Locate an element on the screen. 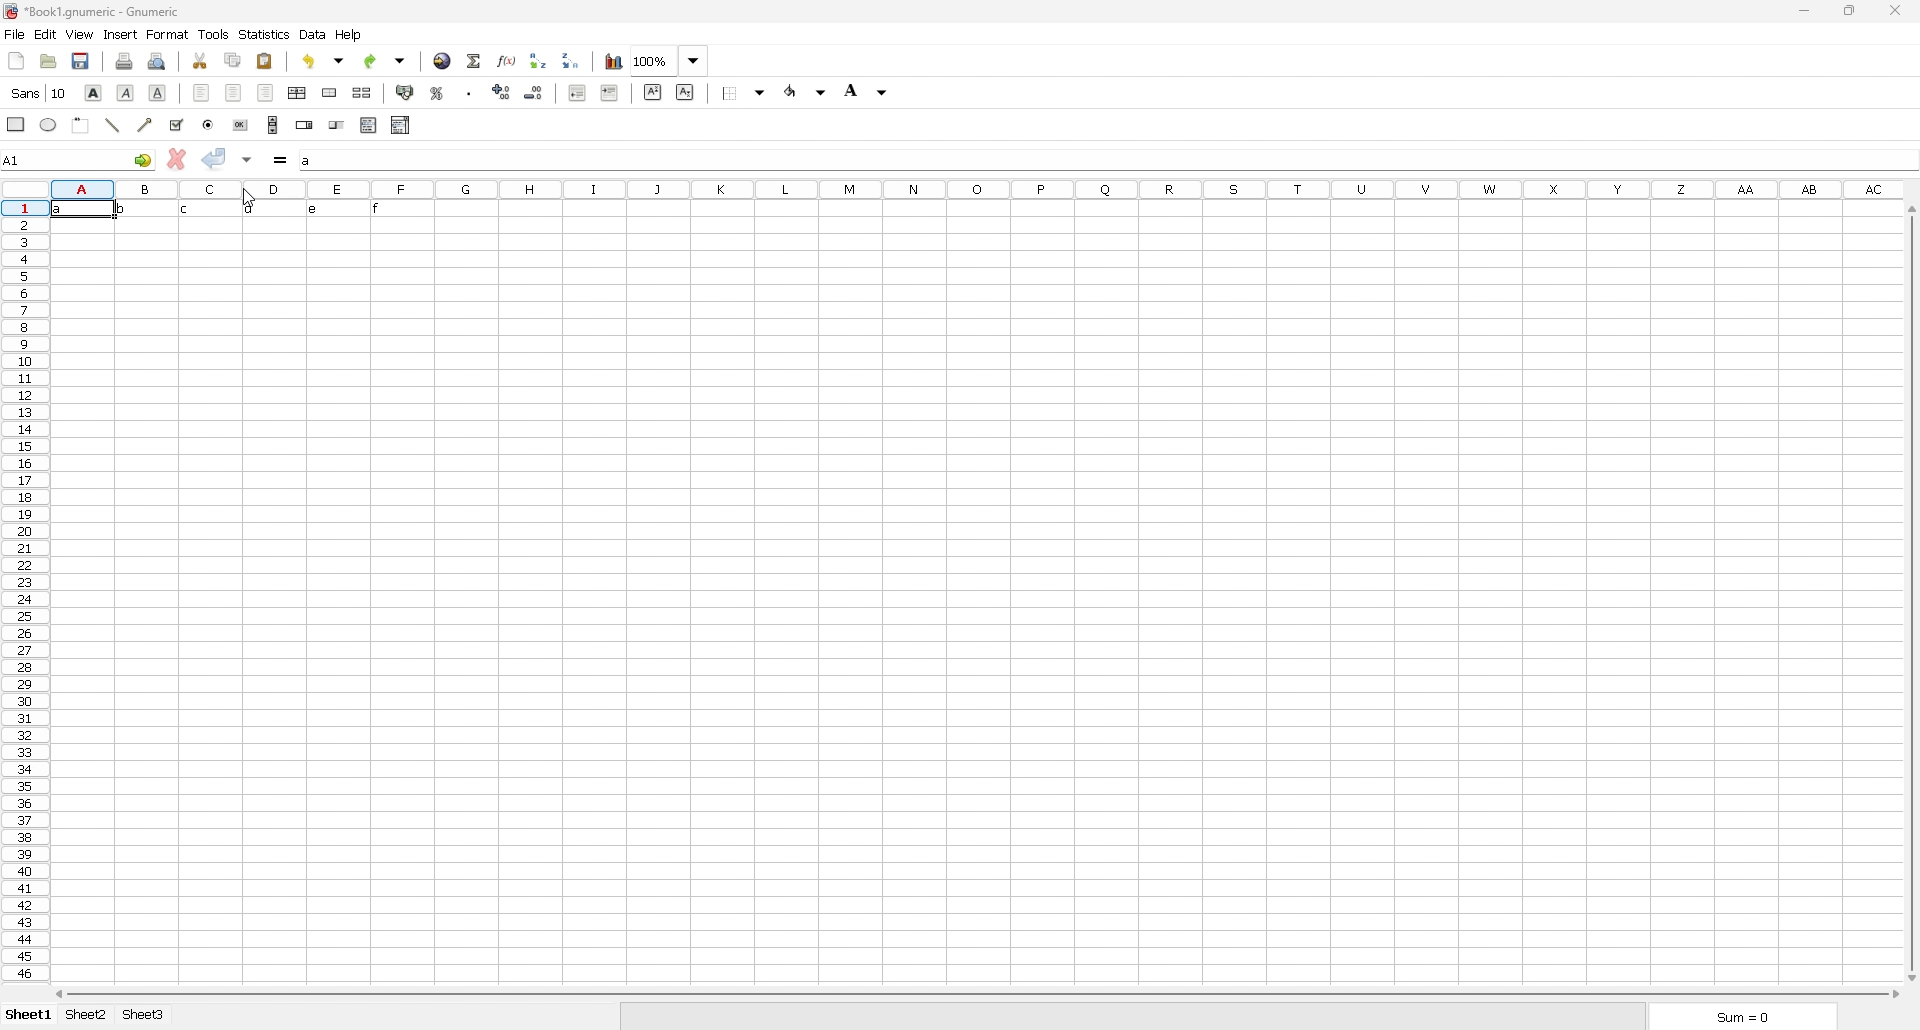 Image resolution: width=1920 pixels, height=1030 pixels. help is located at coordinates (351, 34).